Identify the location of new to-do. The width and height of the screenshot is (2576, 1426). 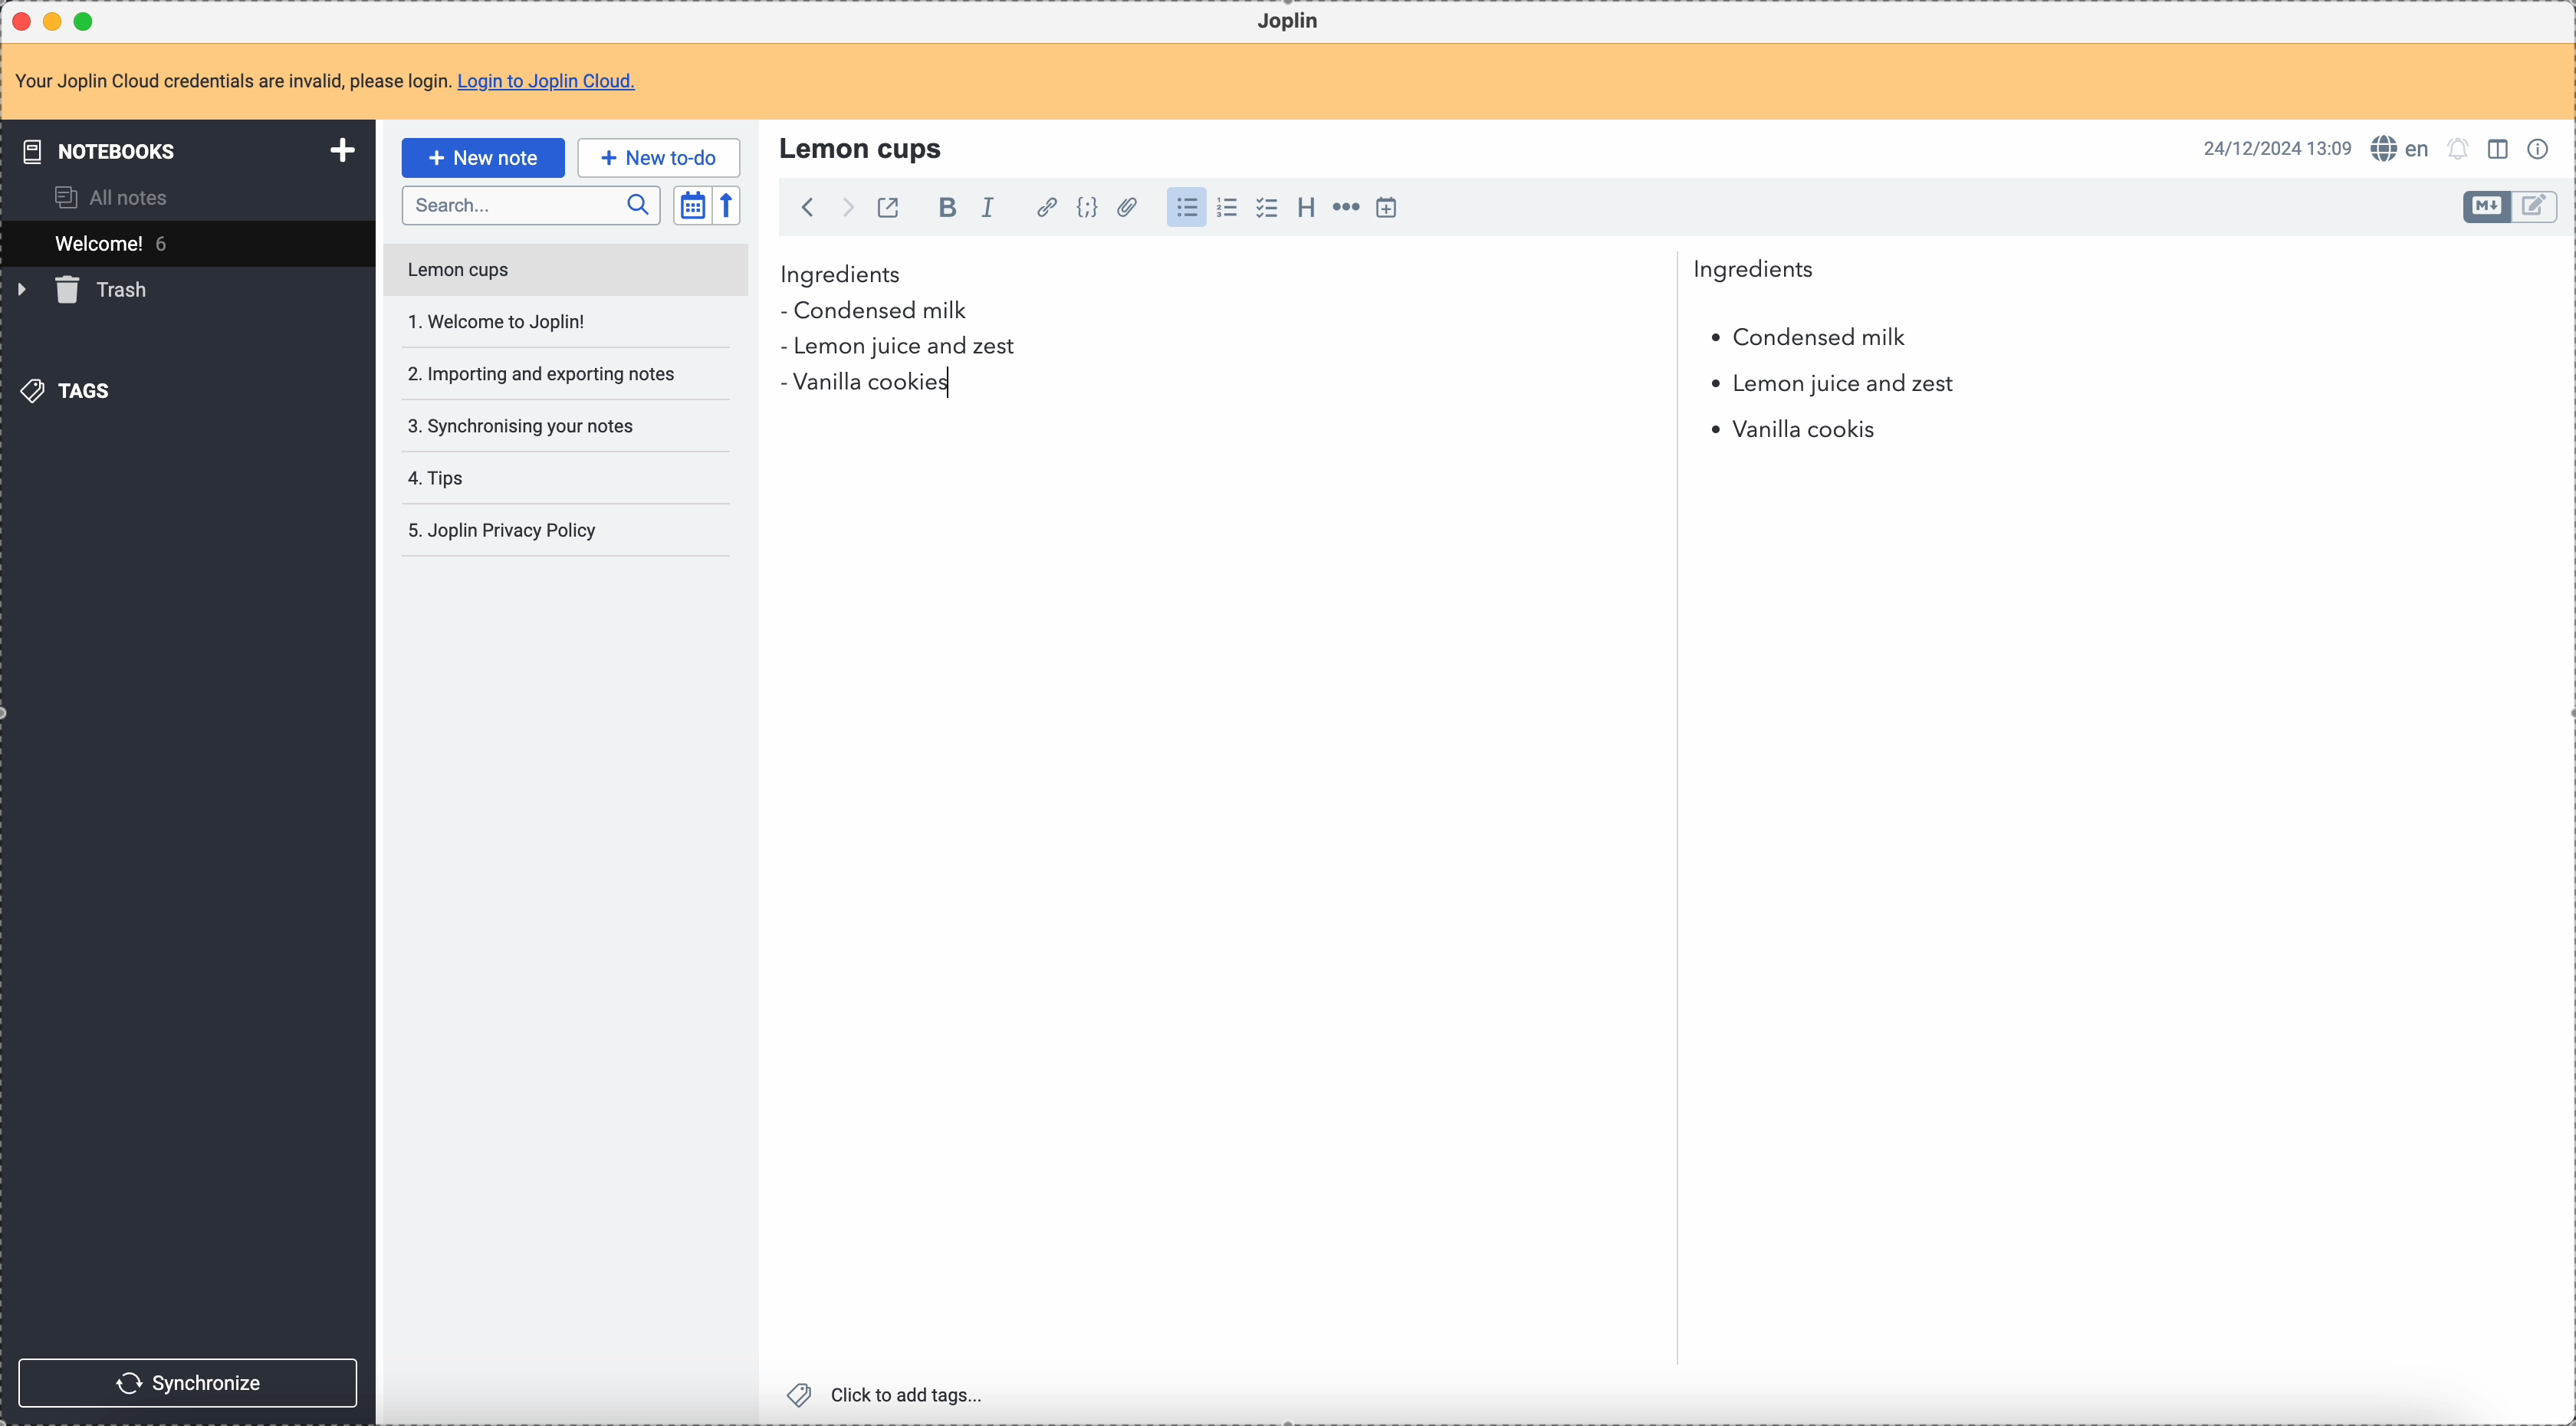
(659, 157).